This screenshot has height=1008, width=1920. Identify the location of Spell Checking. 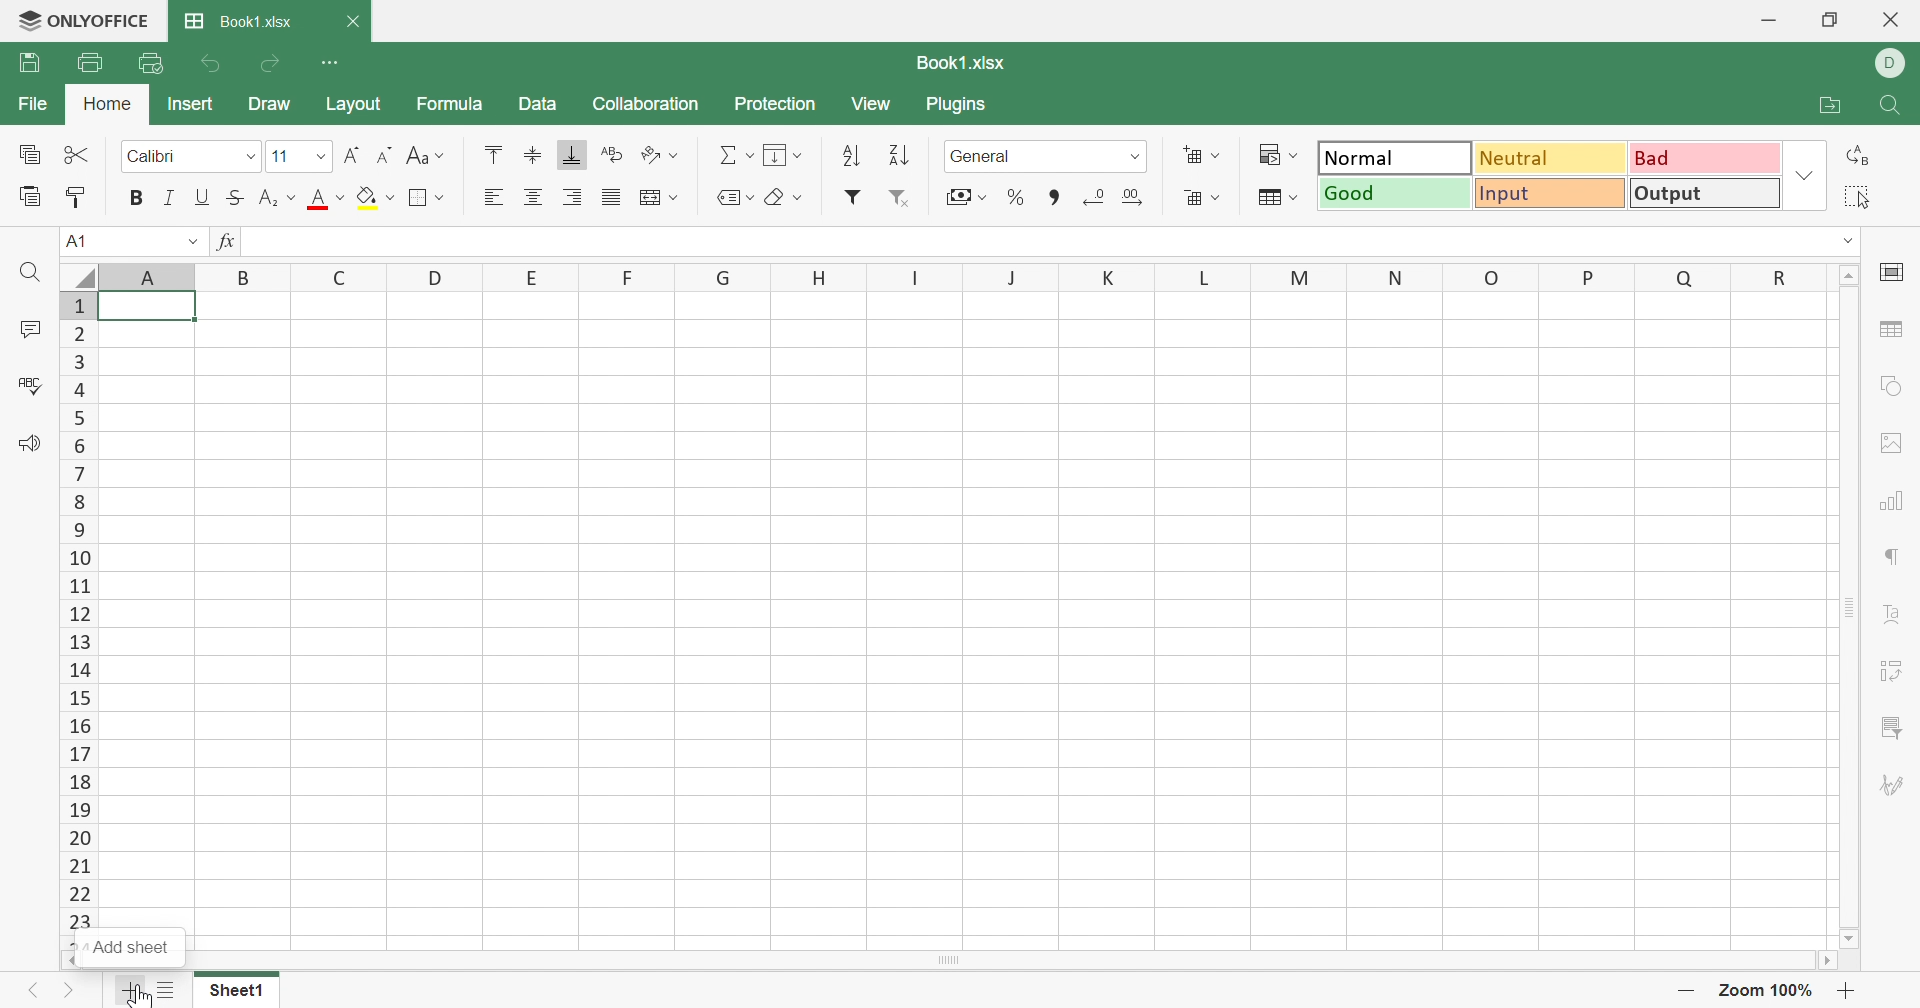
(30, 384).